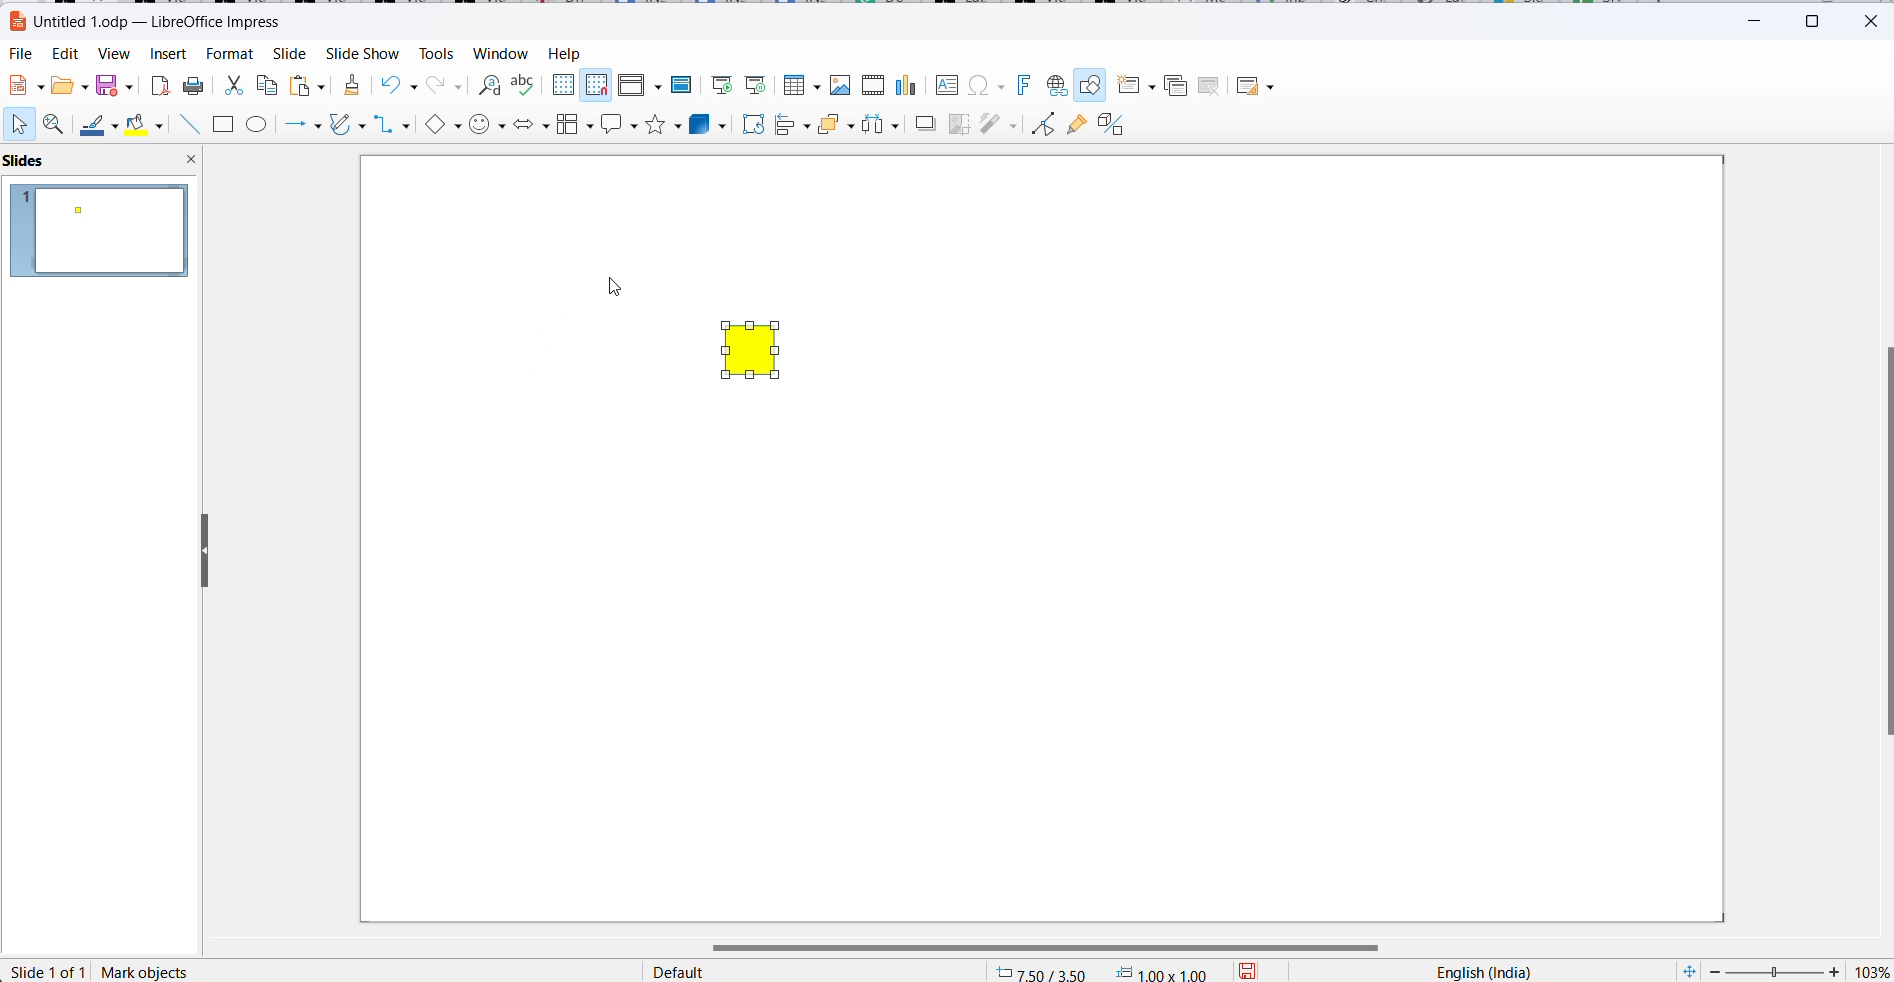 The width and height of the screenshot is (1894, 982). I want to click on File, so click(22, 55).